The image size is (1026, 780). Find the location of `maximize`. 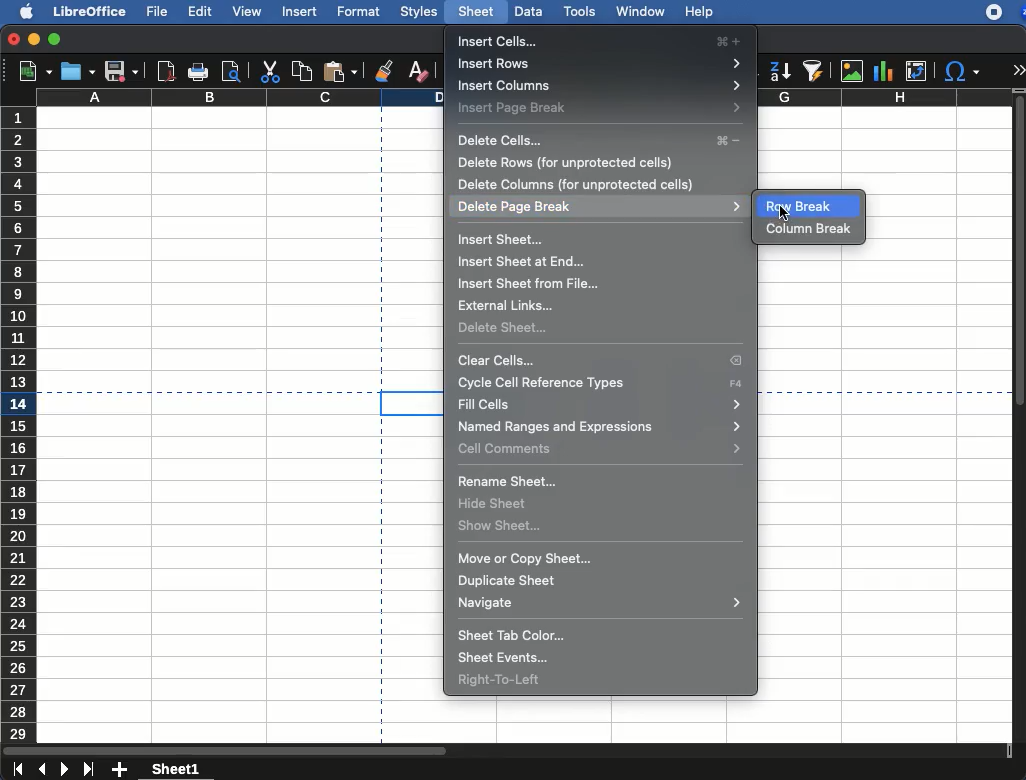

maximize is located at coordinates (54, 39).